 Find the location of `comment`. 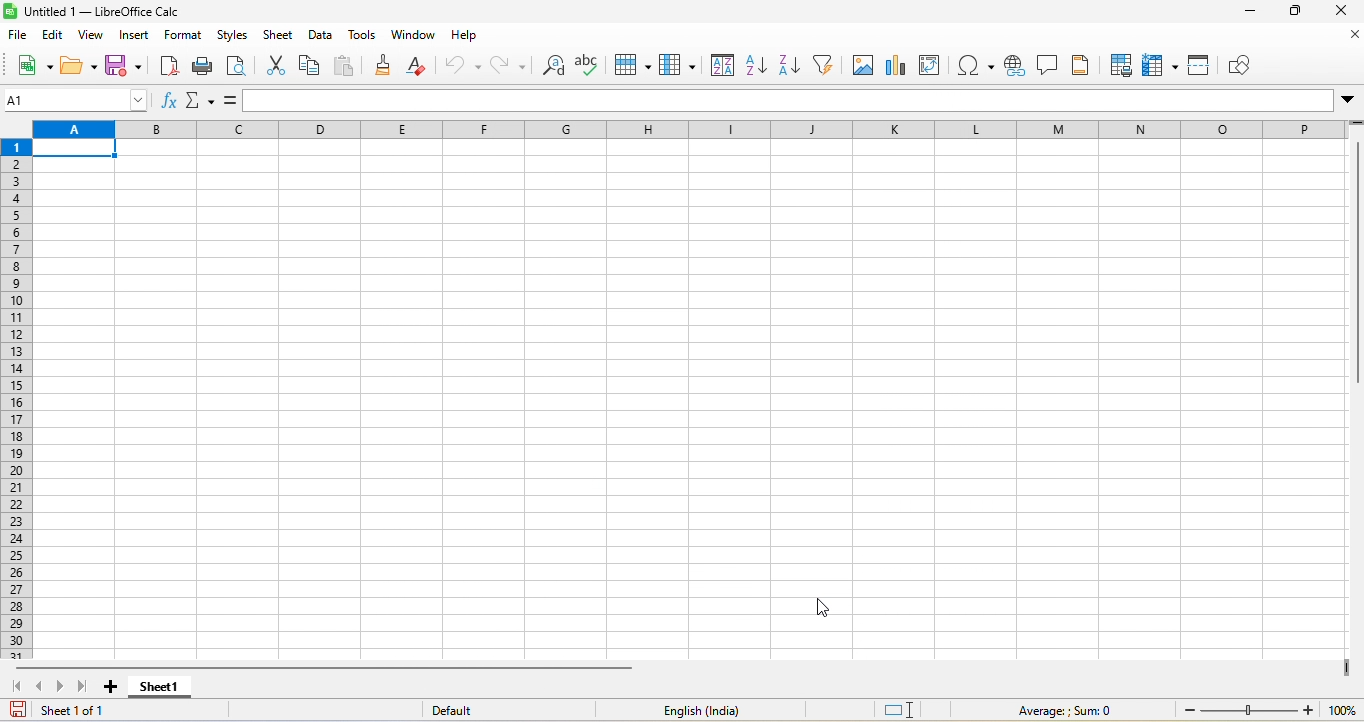

comment is located at coordinates (1046, 64).